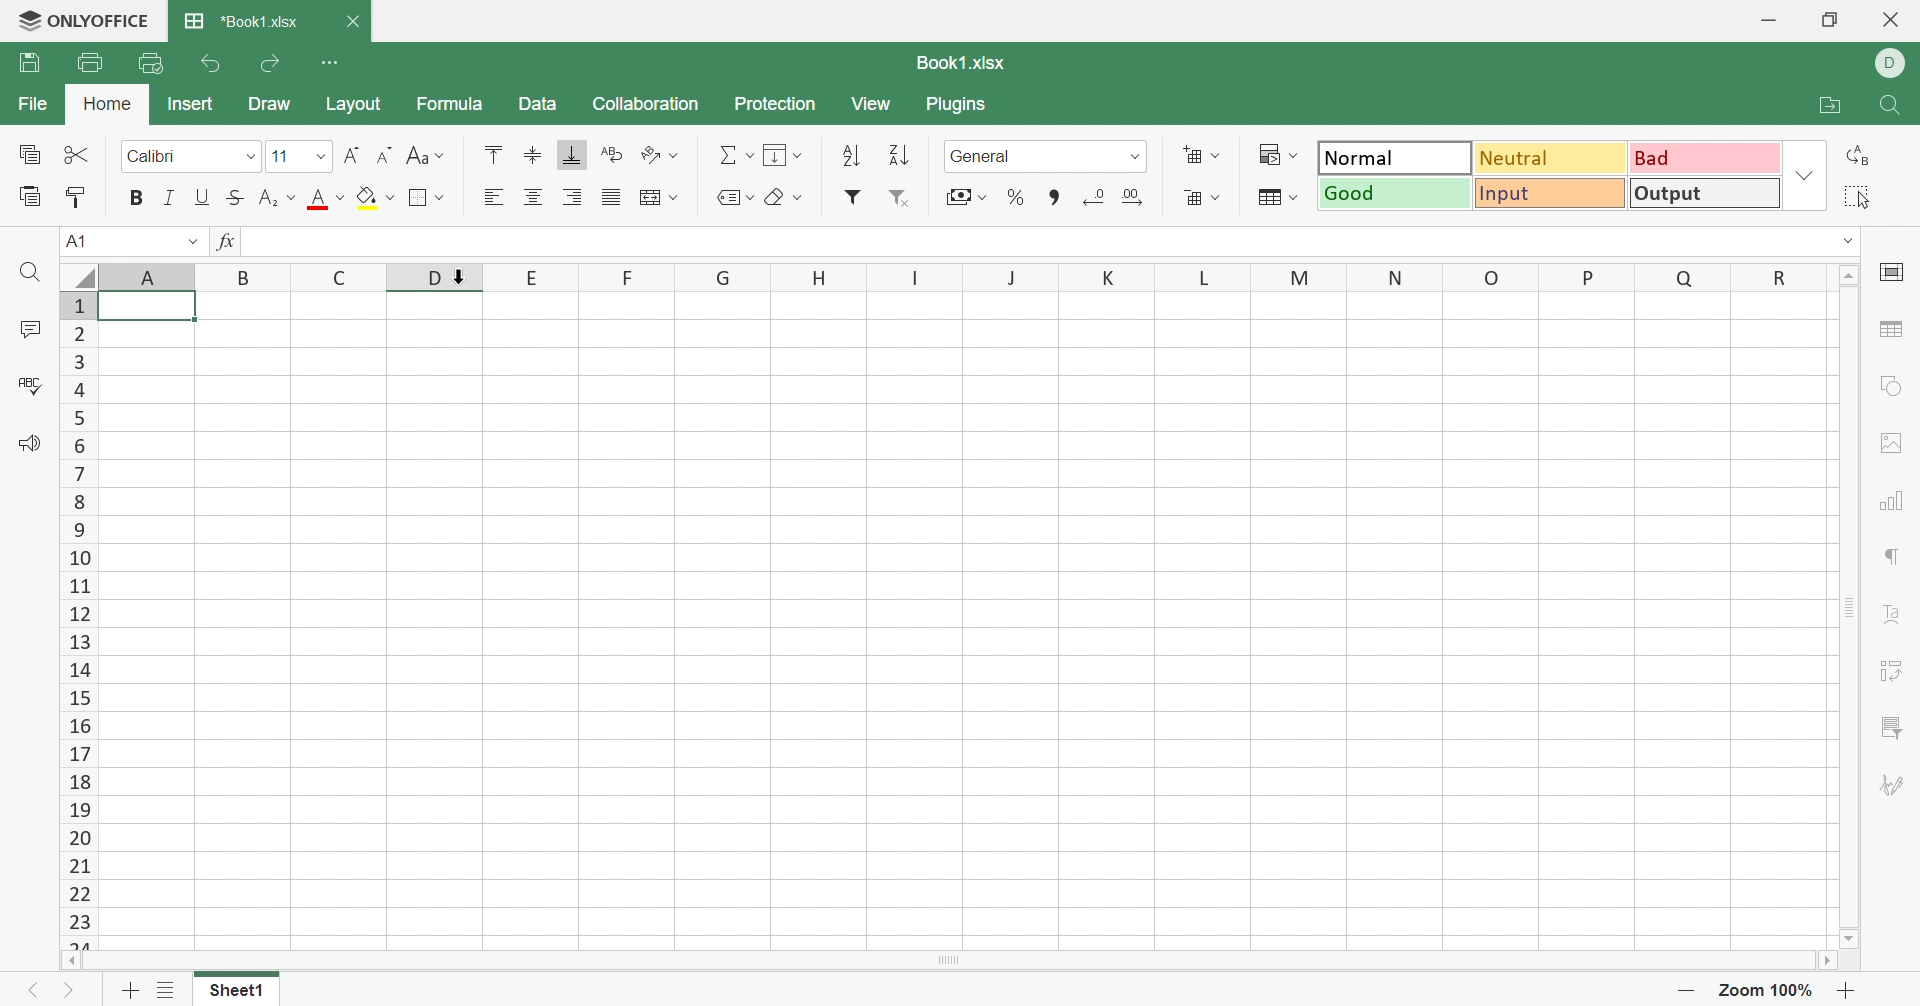  What do you see at coordinates (29, 990) in the screenshot?
I see `Previous` at bounding box center [29, 990].